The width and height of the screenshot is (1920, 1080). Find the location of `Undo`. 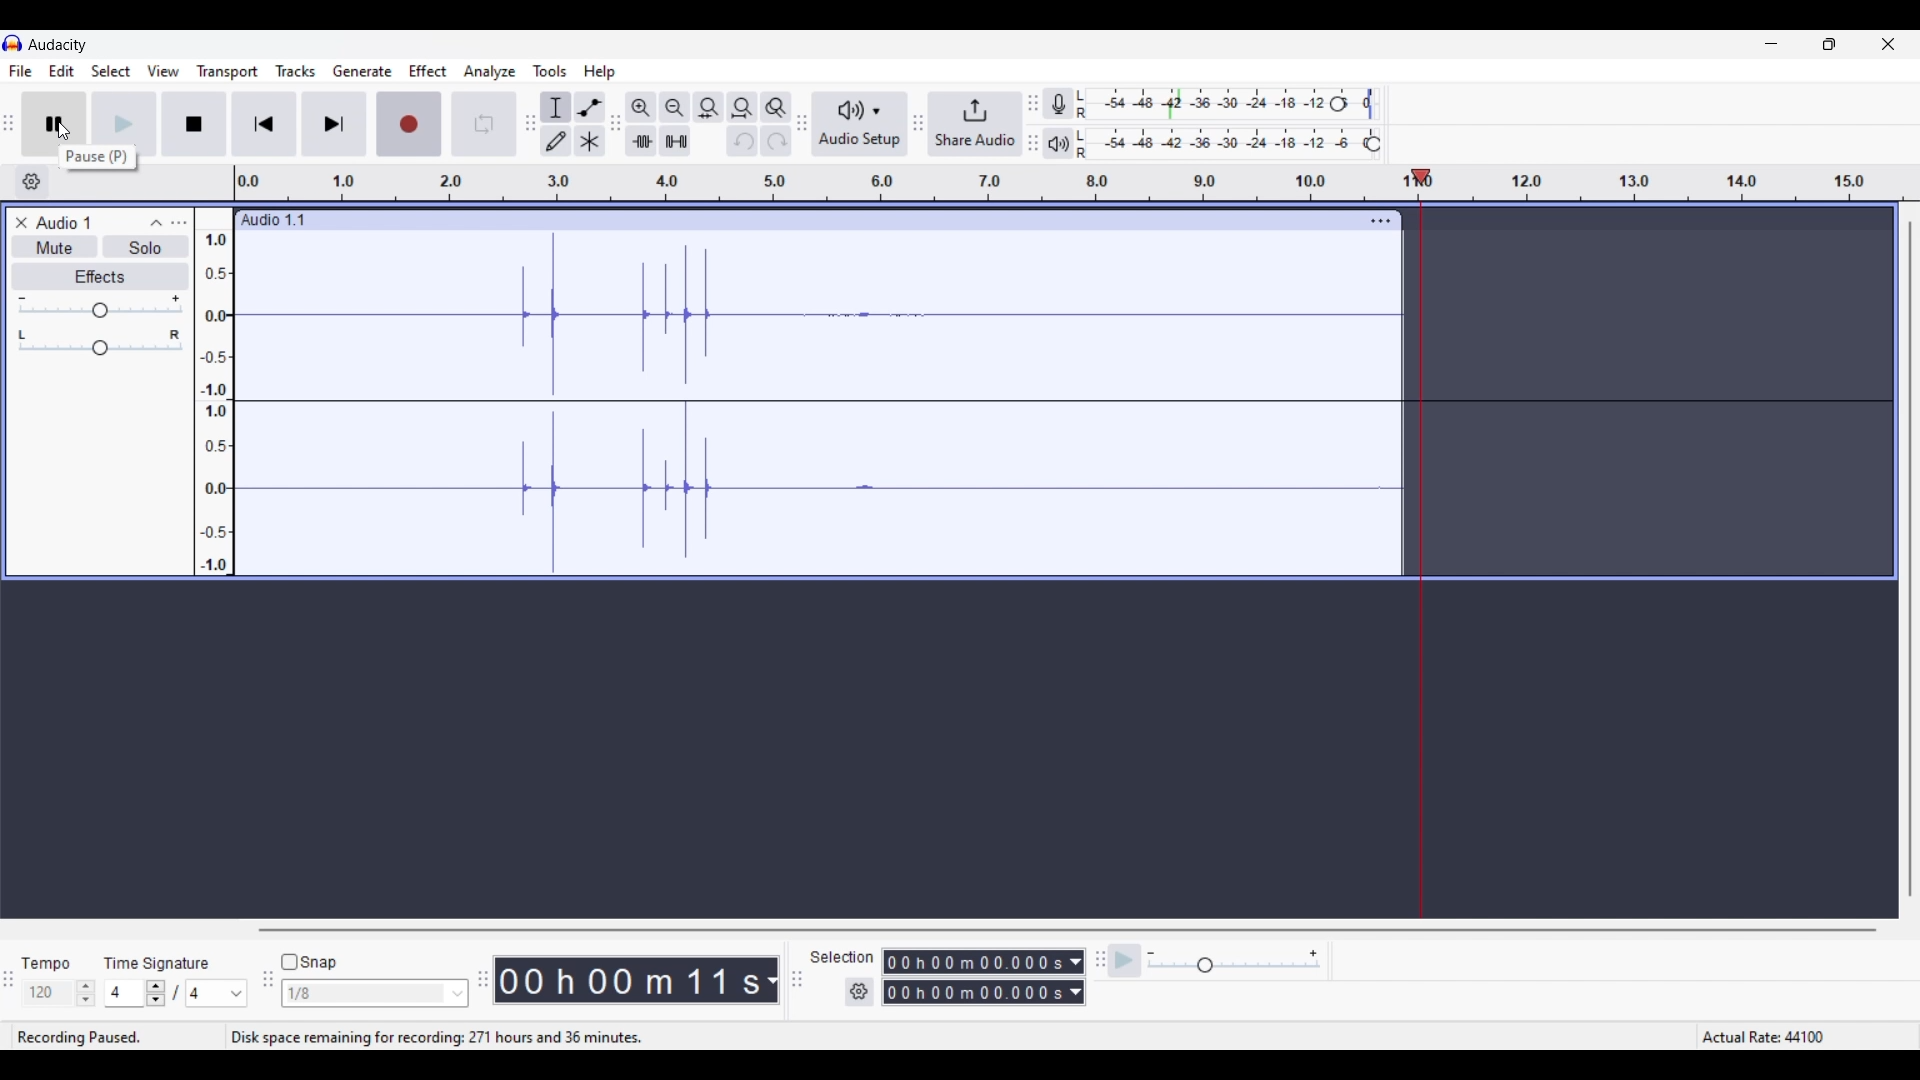

Undo is located at coordinates (742, 140).